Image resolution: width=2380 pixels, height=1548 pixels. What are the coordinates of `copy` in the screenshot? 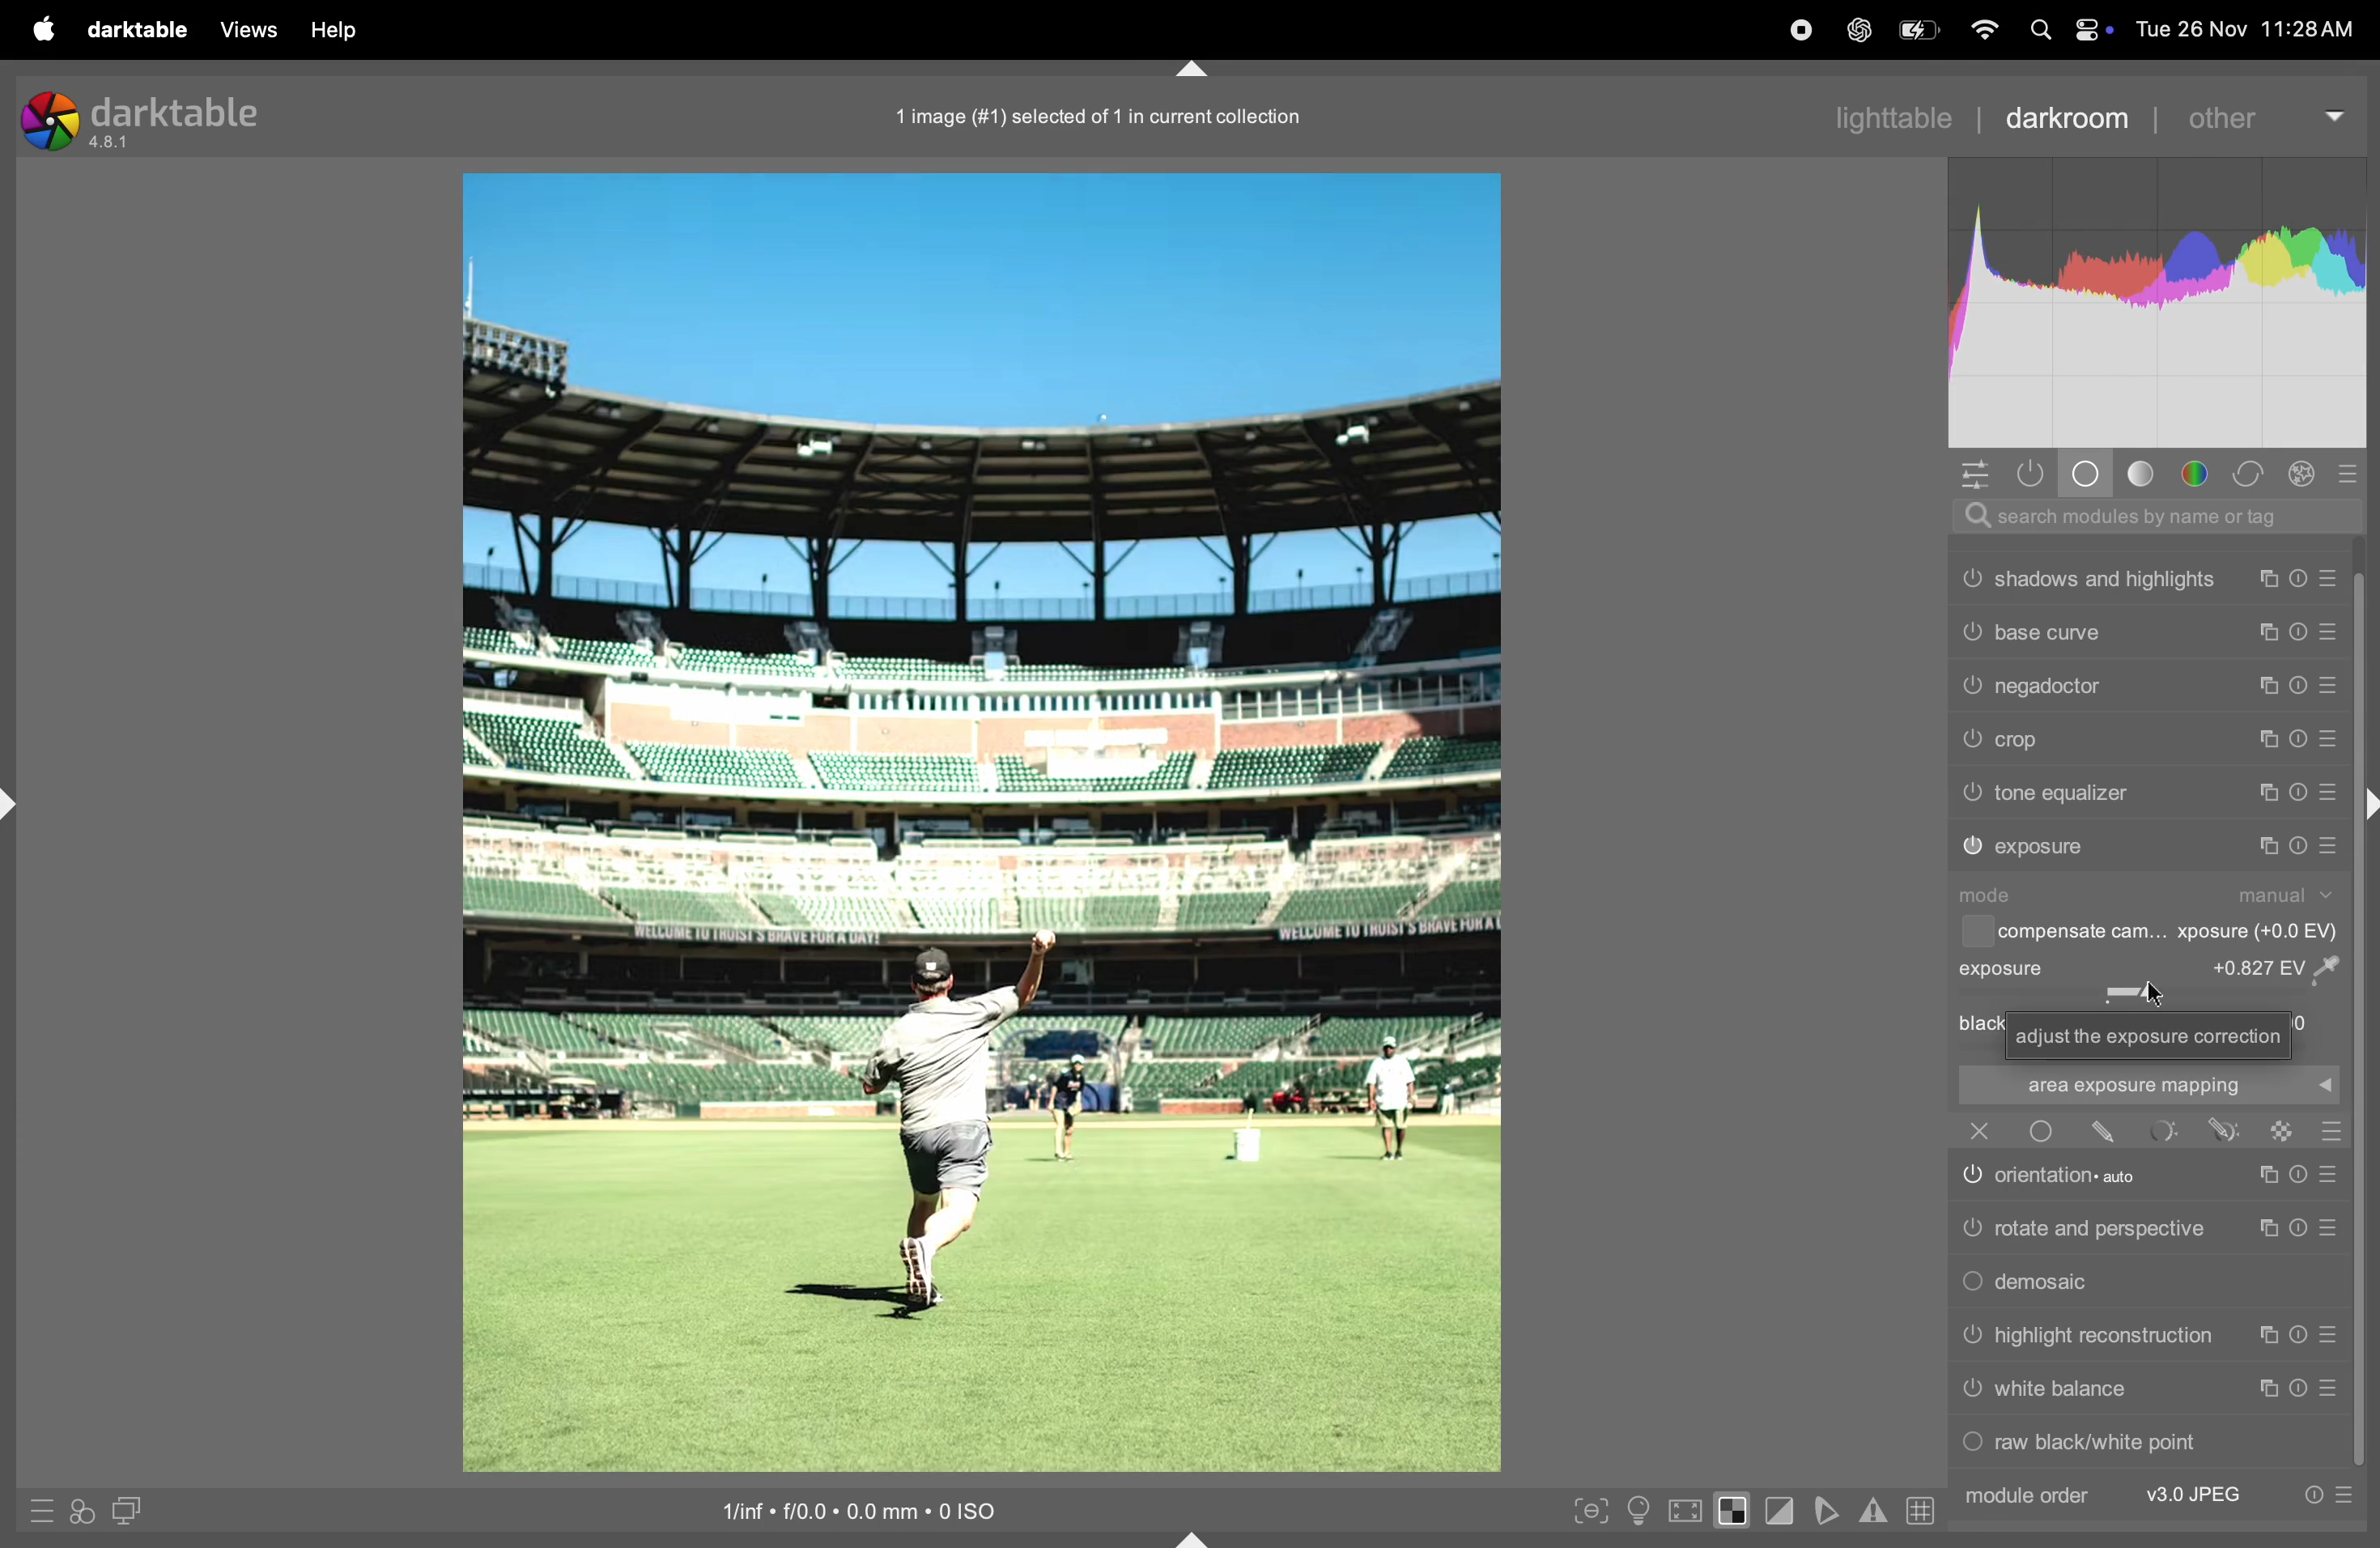 It's located at (2263, 846).